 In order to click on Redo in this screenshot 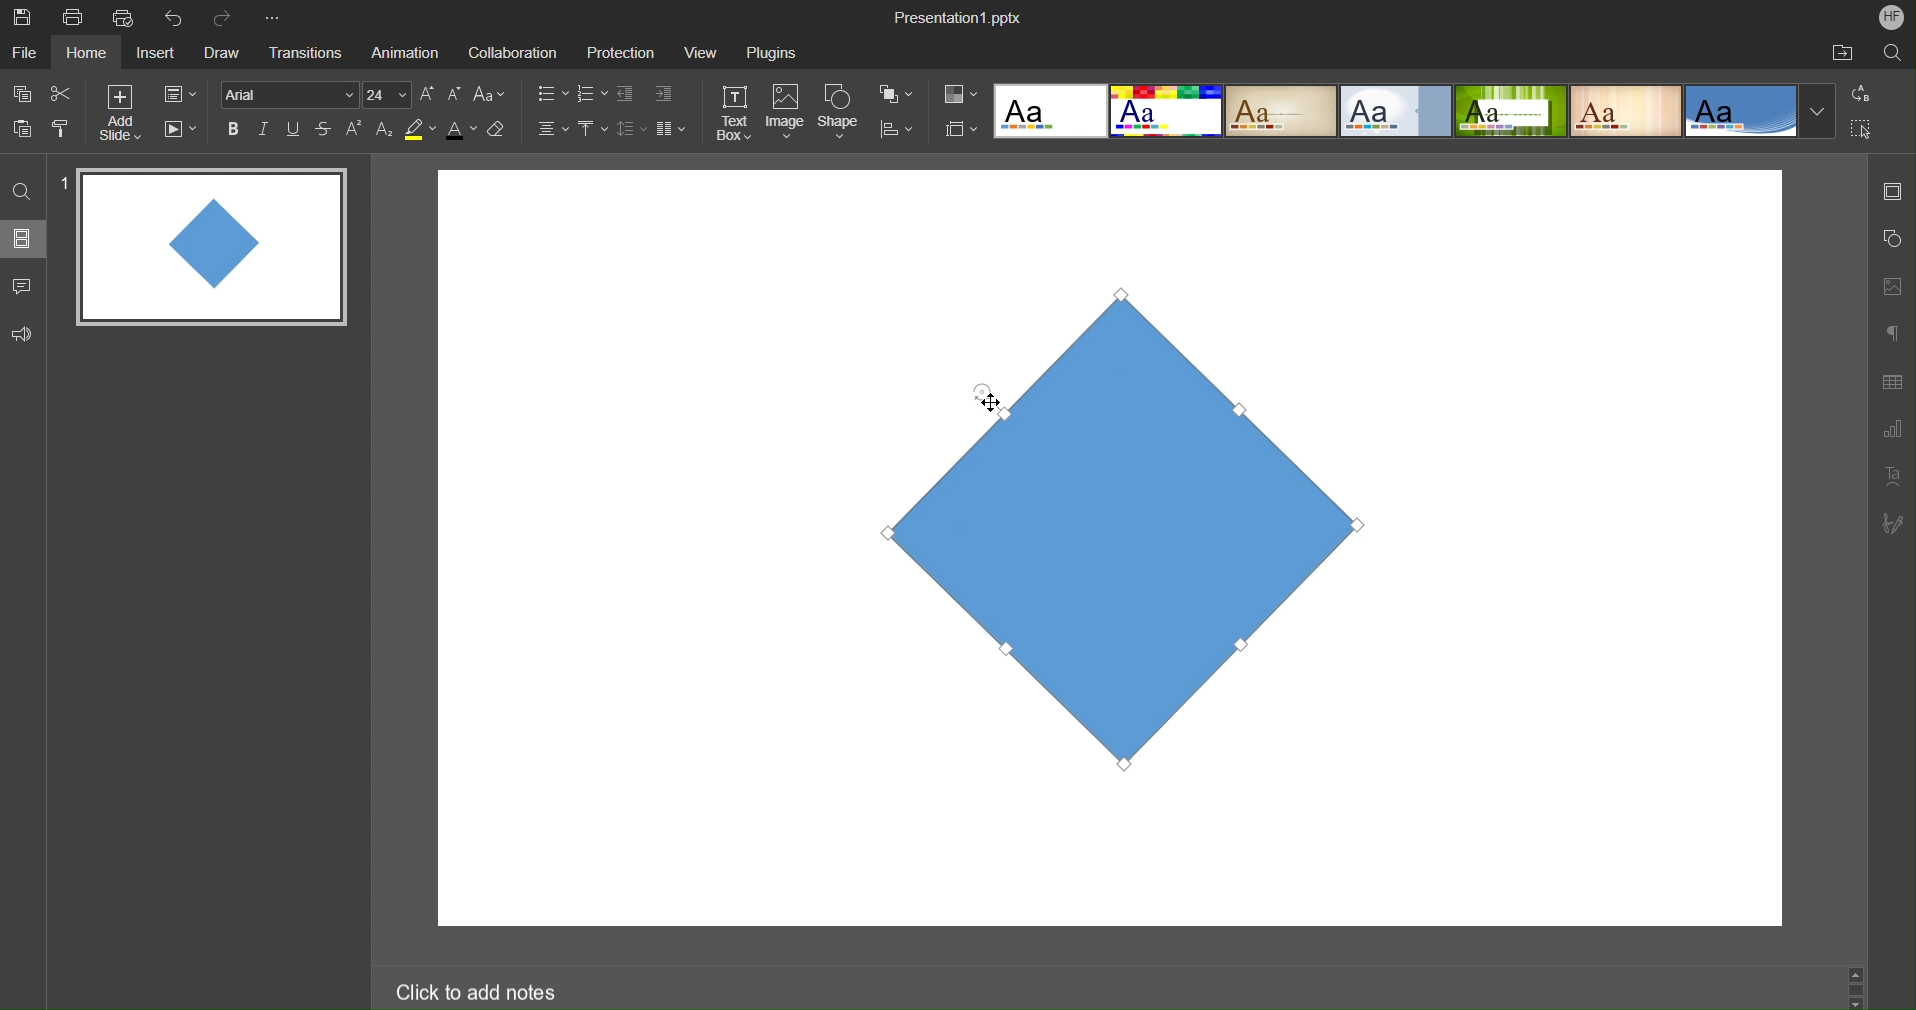, I will do `click(223, 14)`.